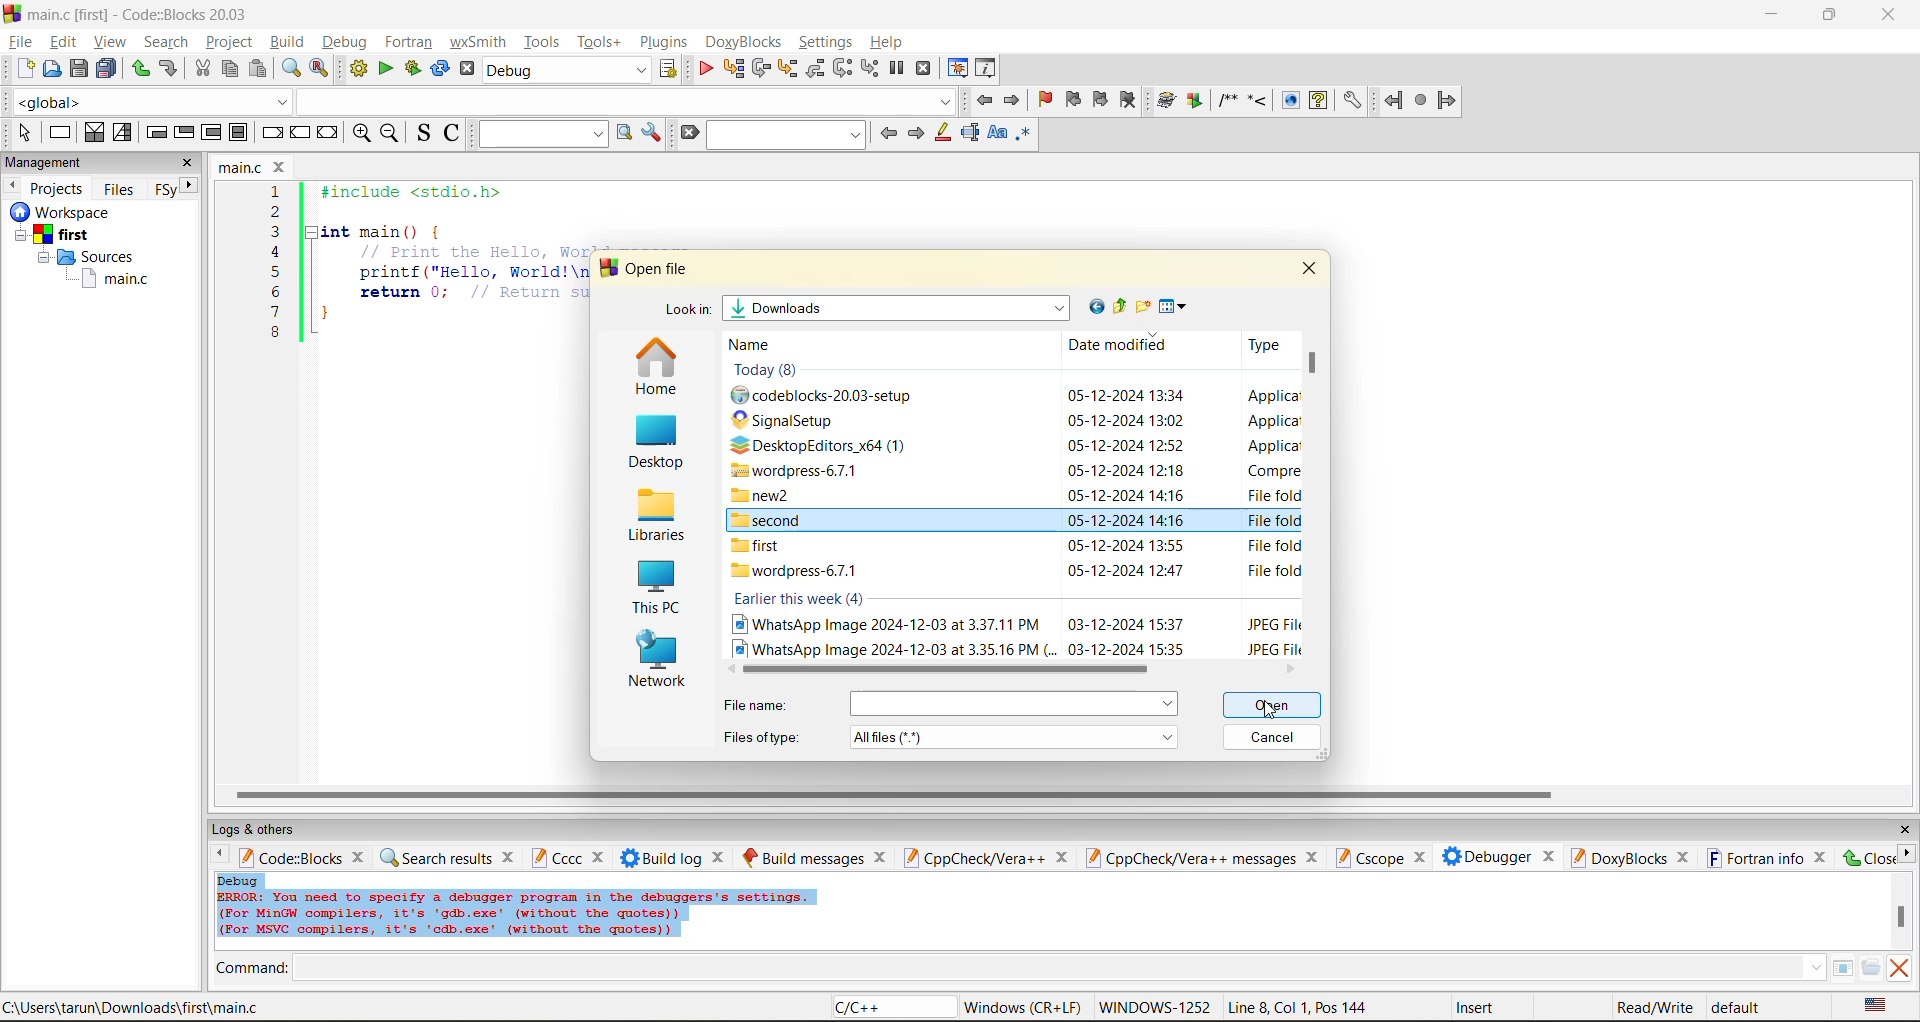 This screenshot has width=1920, height=1022. Describe the element at coordinates (788, 134) in the screenshot. I see `search` at that location.